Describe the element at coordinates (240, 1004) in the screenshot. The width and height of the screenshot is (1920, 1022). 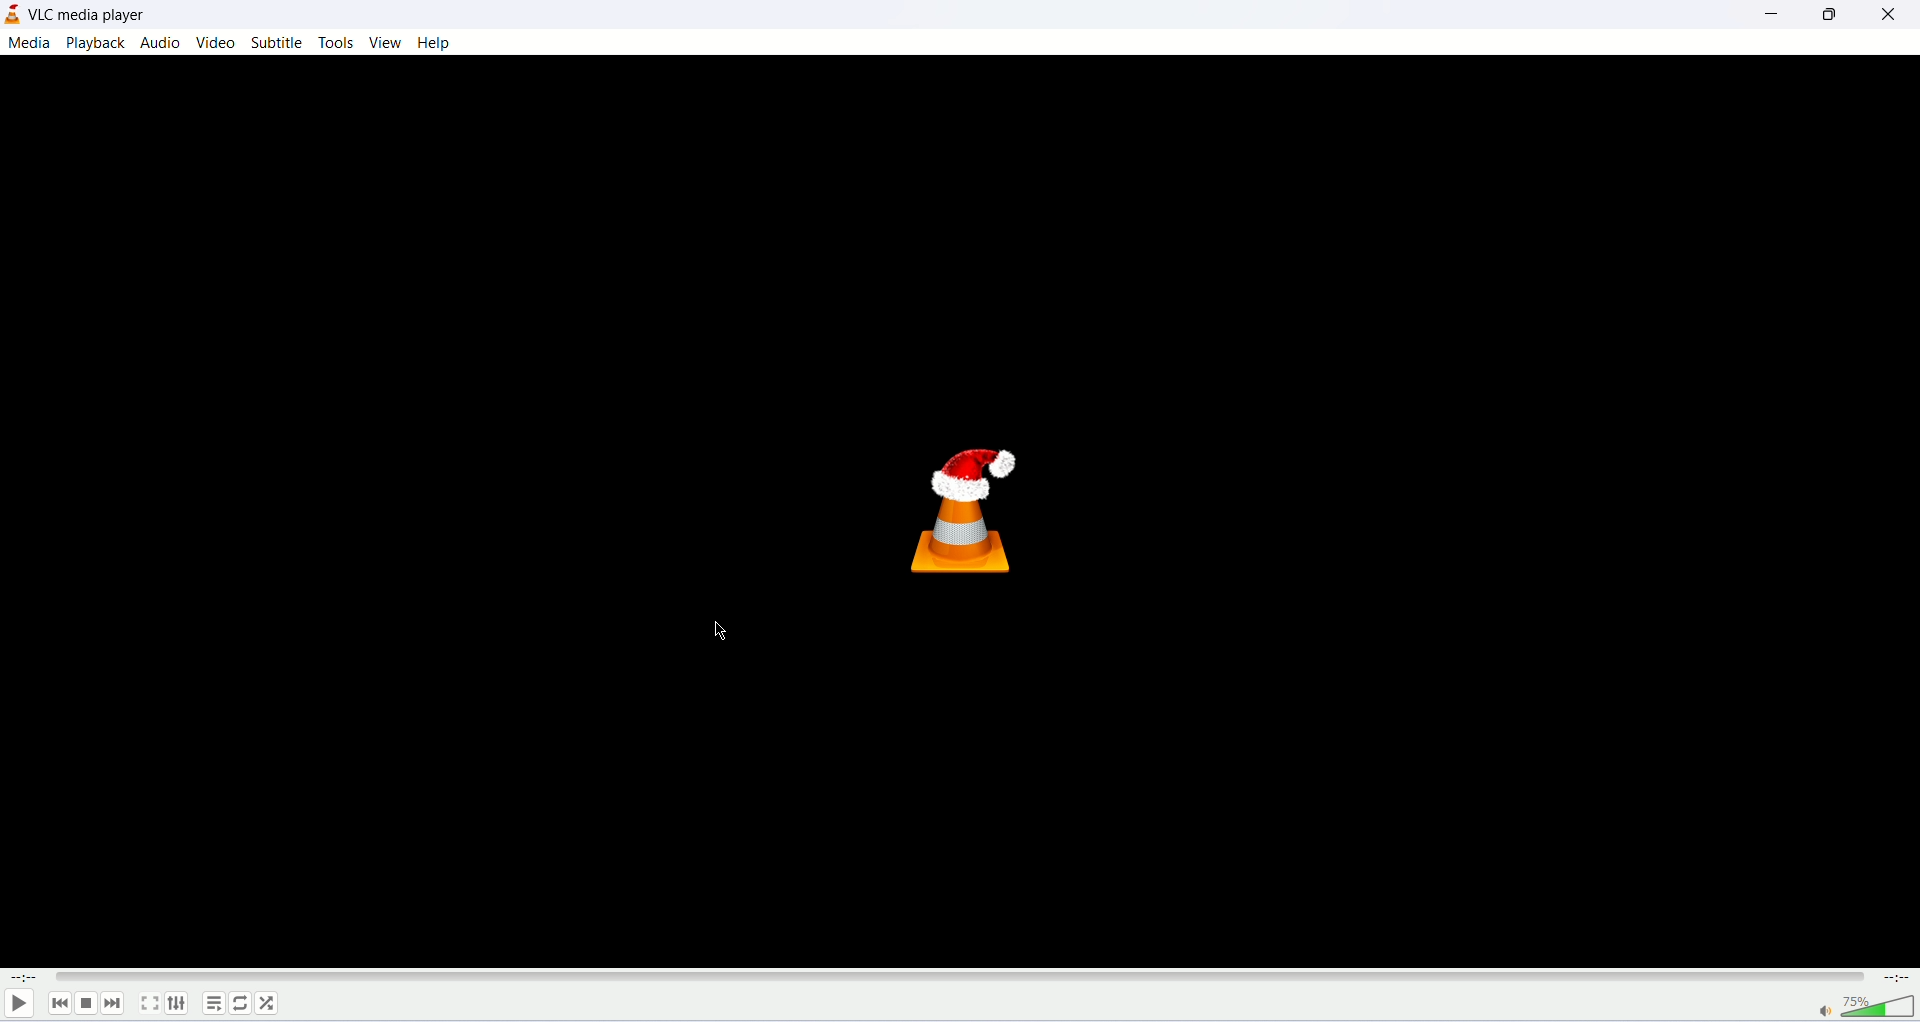
I see `toggle loop` at that location.